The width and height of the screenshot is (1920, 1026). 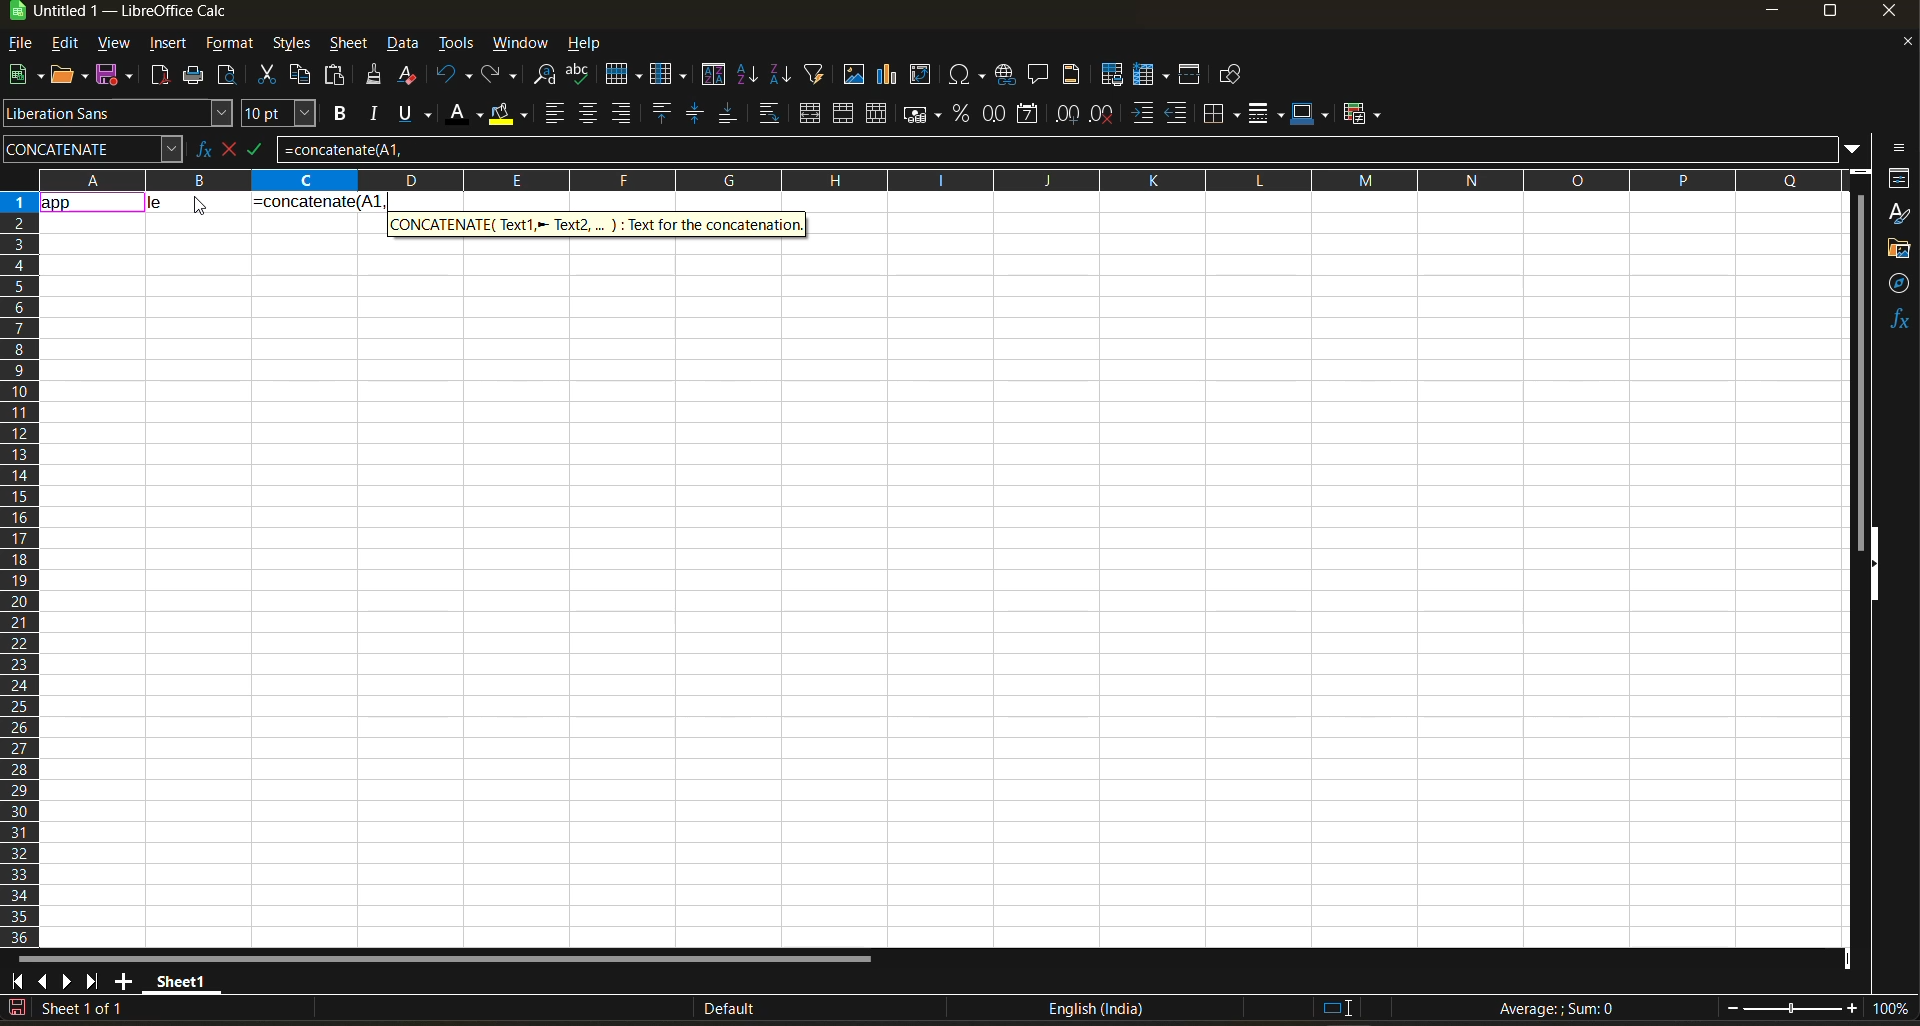 I want to click on merge and center, so click(x=810, y=116).